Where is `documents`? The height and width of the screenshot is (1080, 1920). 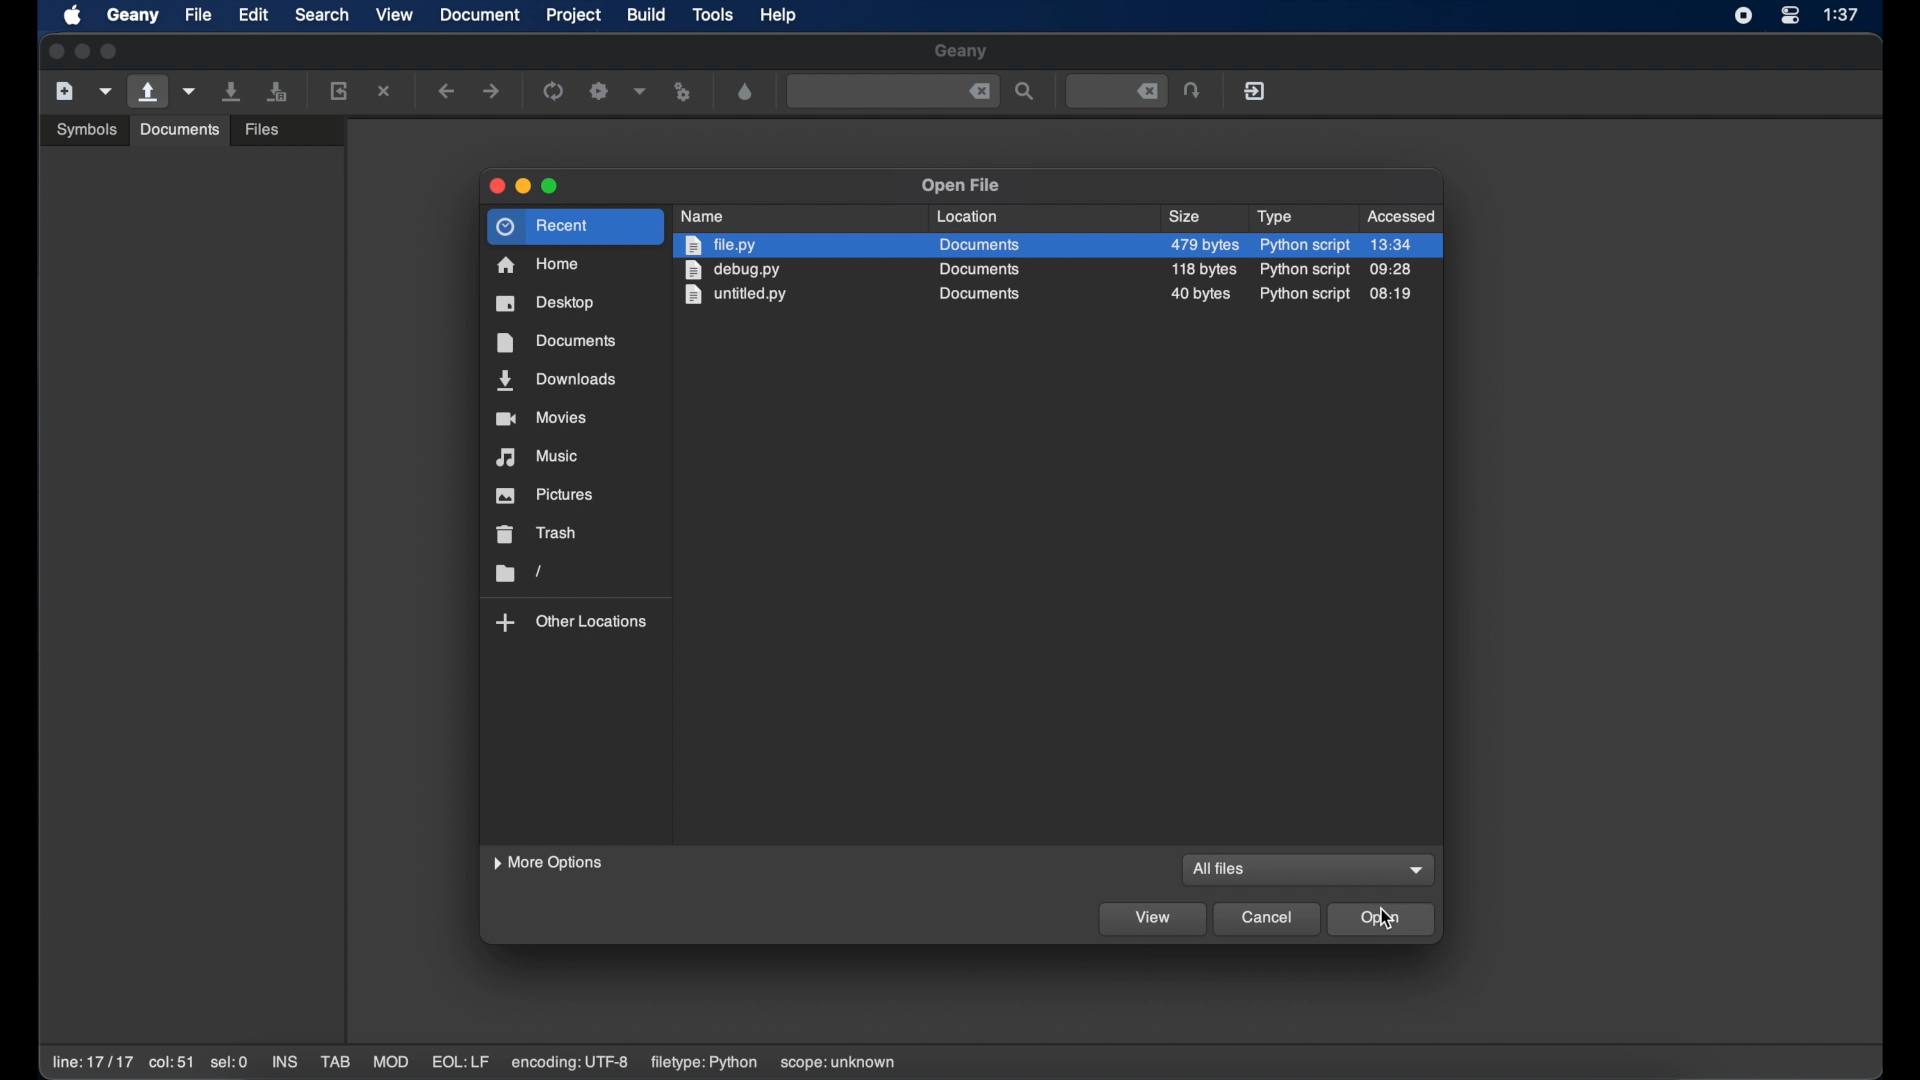 documents is located at coordinates (554, 342).